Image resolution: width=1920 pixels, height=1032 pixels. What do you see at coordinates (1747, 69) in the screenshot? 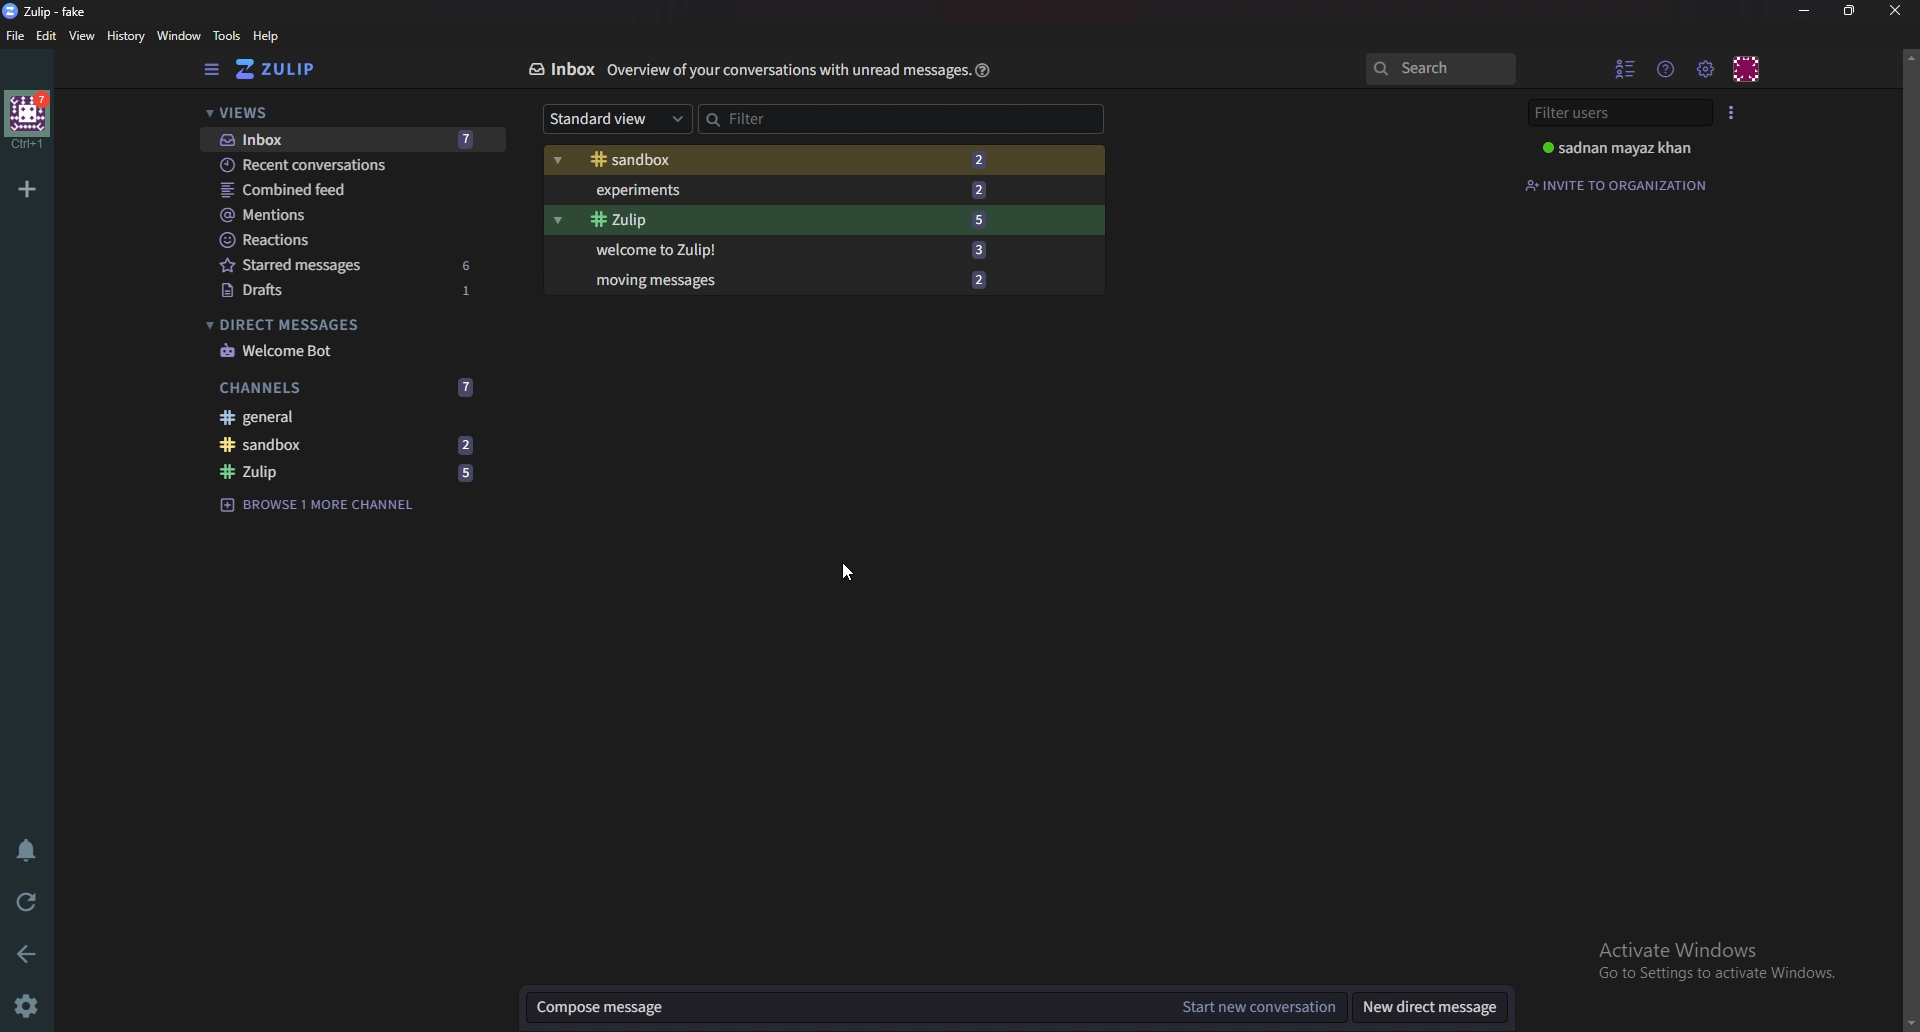
I see `Personal menu` at bounding box center [1747, 69].